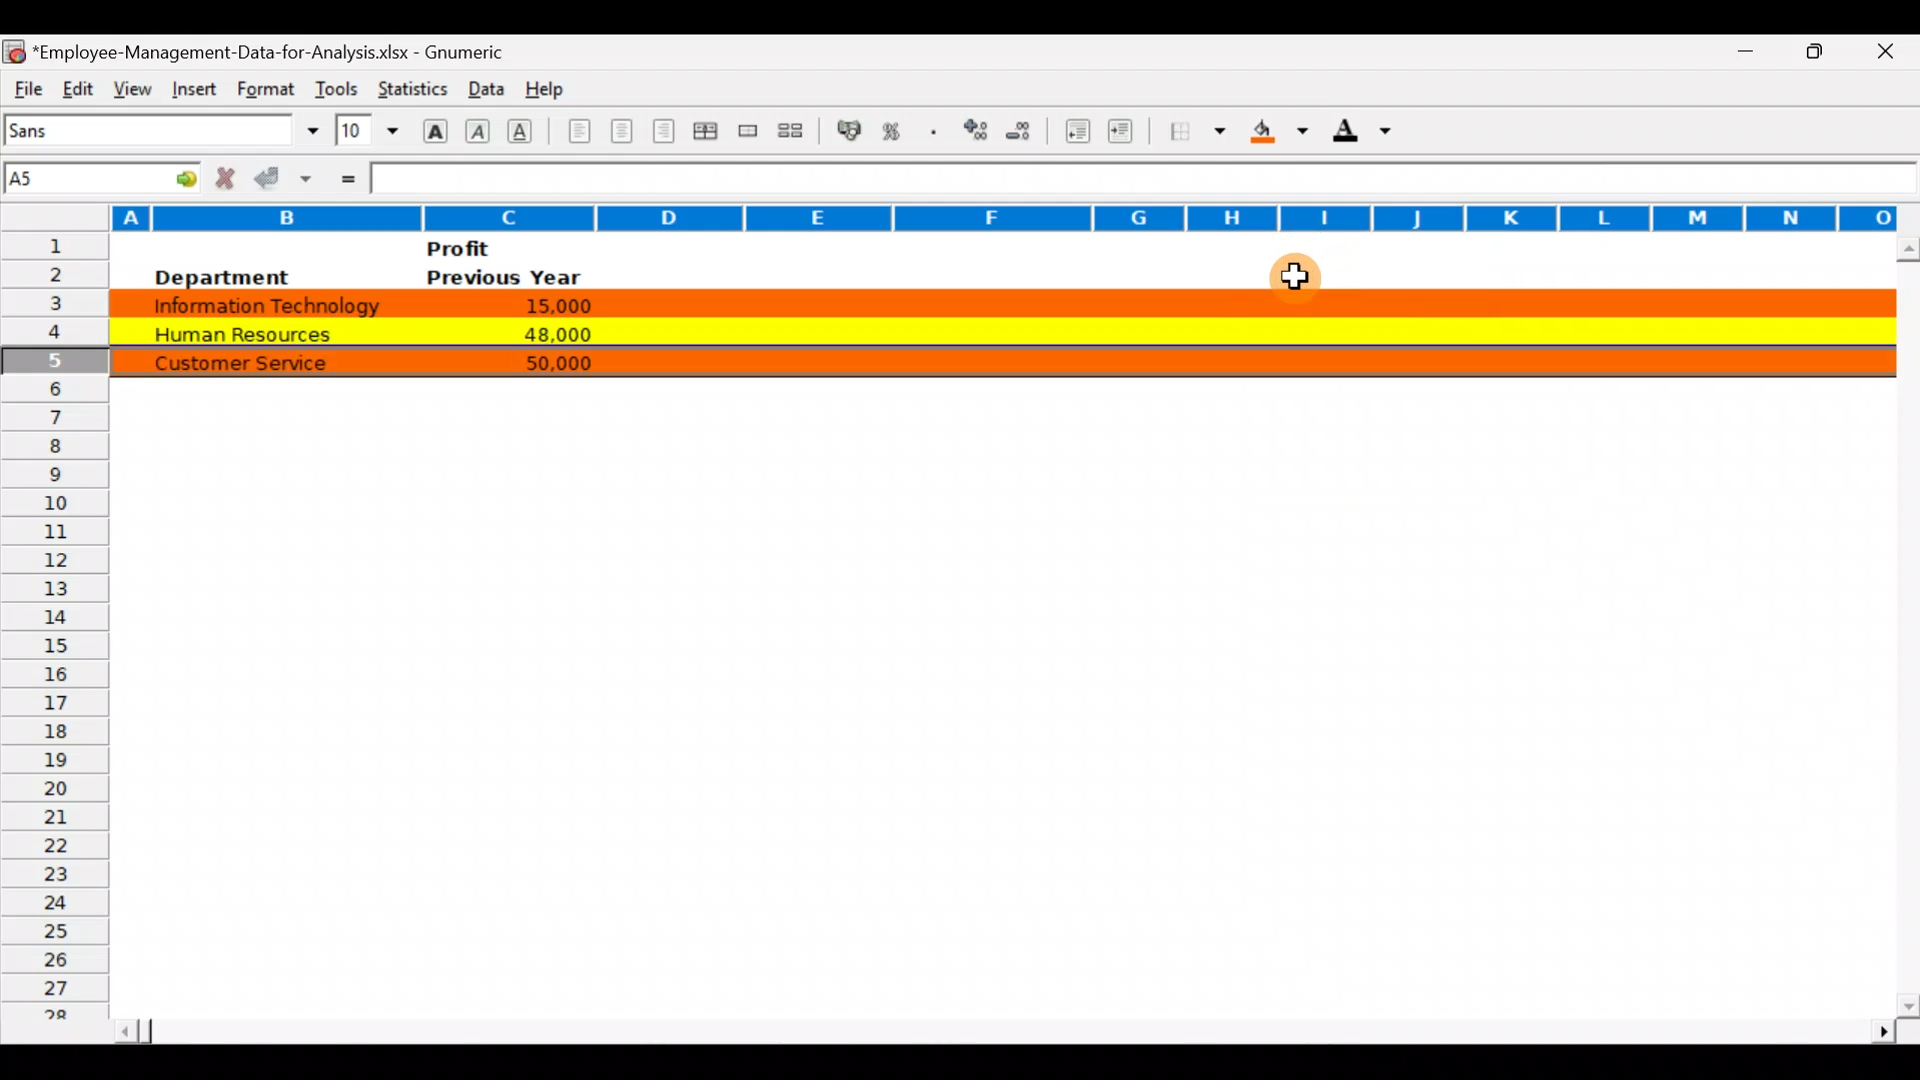 The image size is (1920, 1080). Describe the element at coordinates (346, 177) in the screenshot. I see `Enter formula` at that location.